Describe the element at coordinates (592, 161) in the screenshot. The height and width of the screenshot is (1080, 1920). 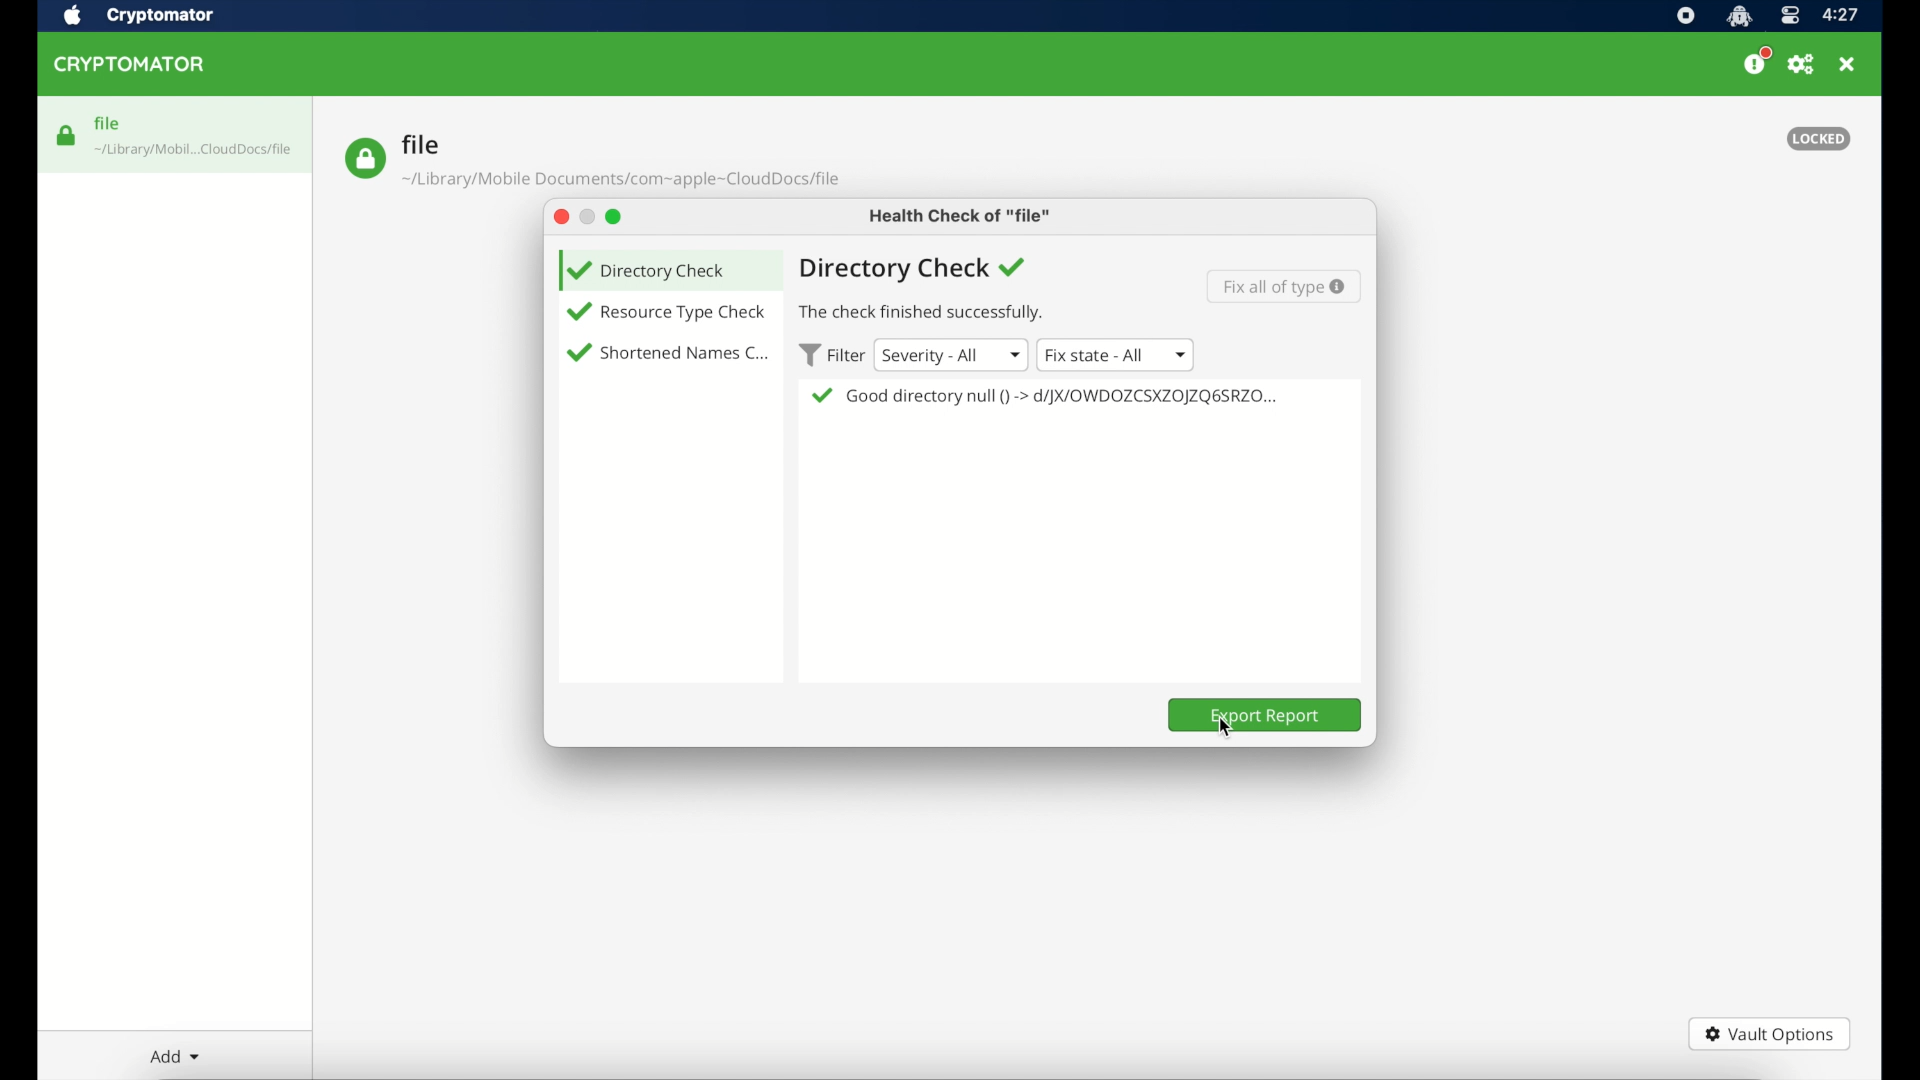
I see `file` at that location.